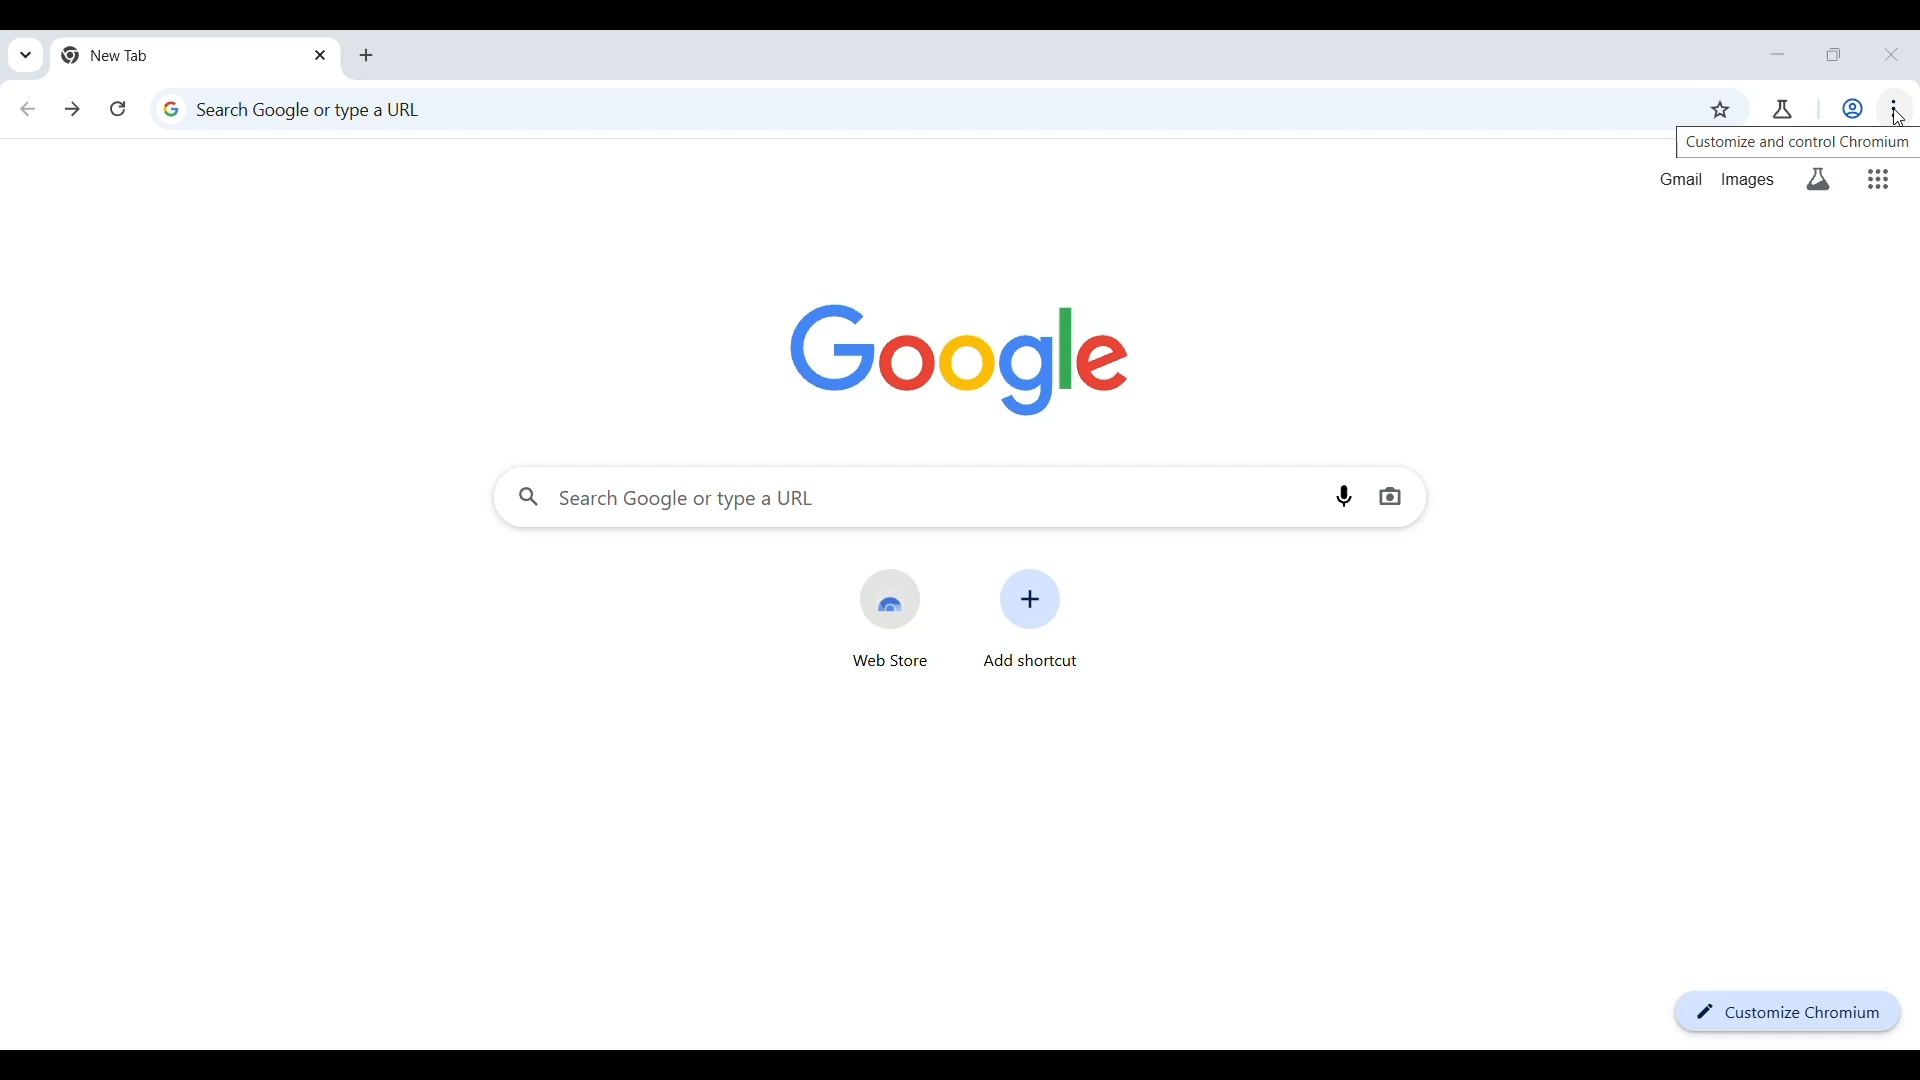 This screenshot has width=1920, height=1080. Describe the element at coordinates (181, 55) in the screenshot. I see `Current open tab` at that location.